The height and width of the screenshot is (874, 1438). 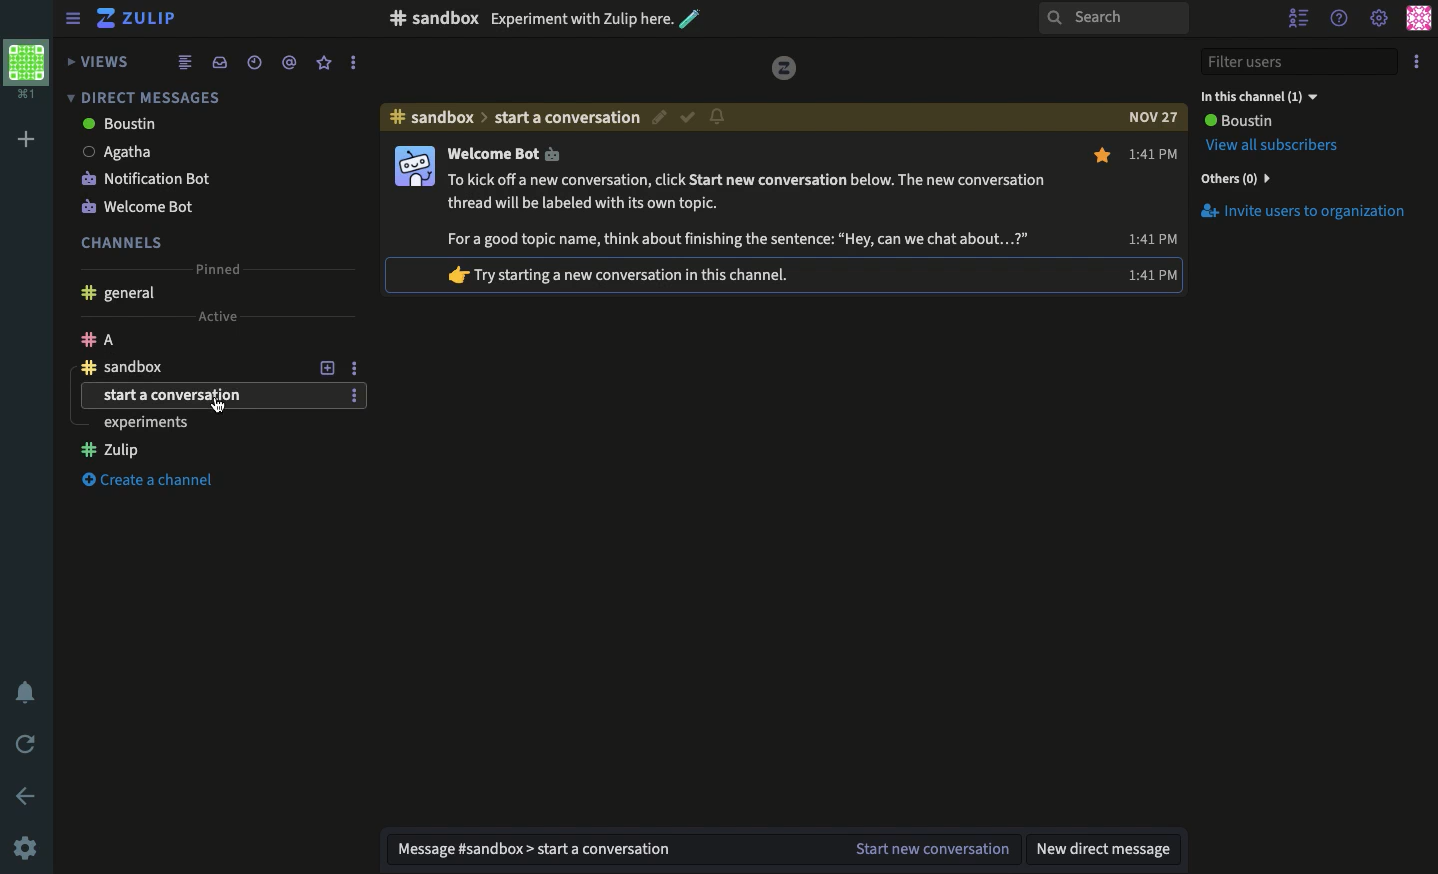 I want to click on Notification, so click(x=28, y=695).